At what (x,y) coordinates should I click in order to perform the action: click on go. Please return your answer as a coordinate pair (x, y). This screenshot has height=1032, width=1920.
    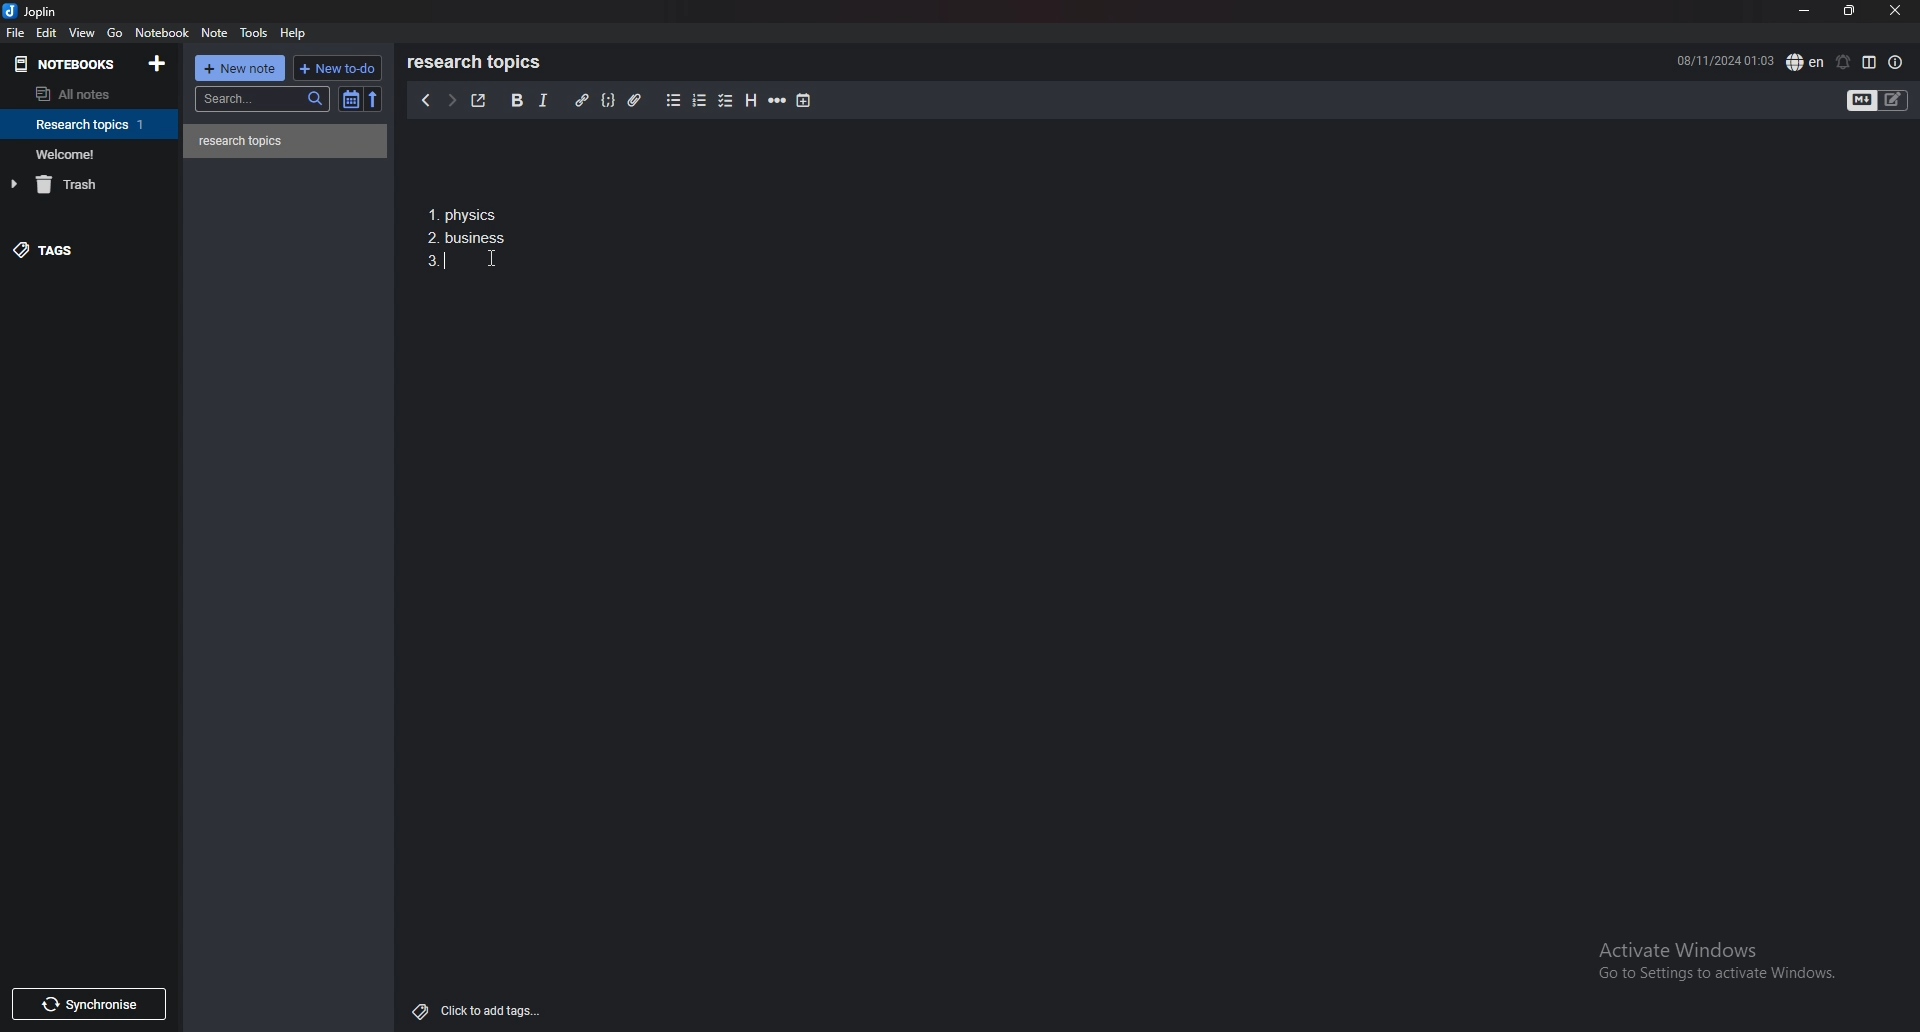
    Looking at the image, I should click on (114, 33).